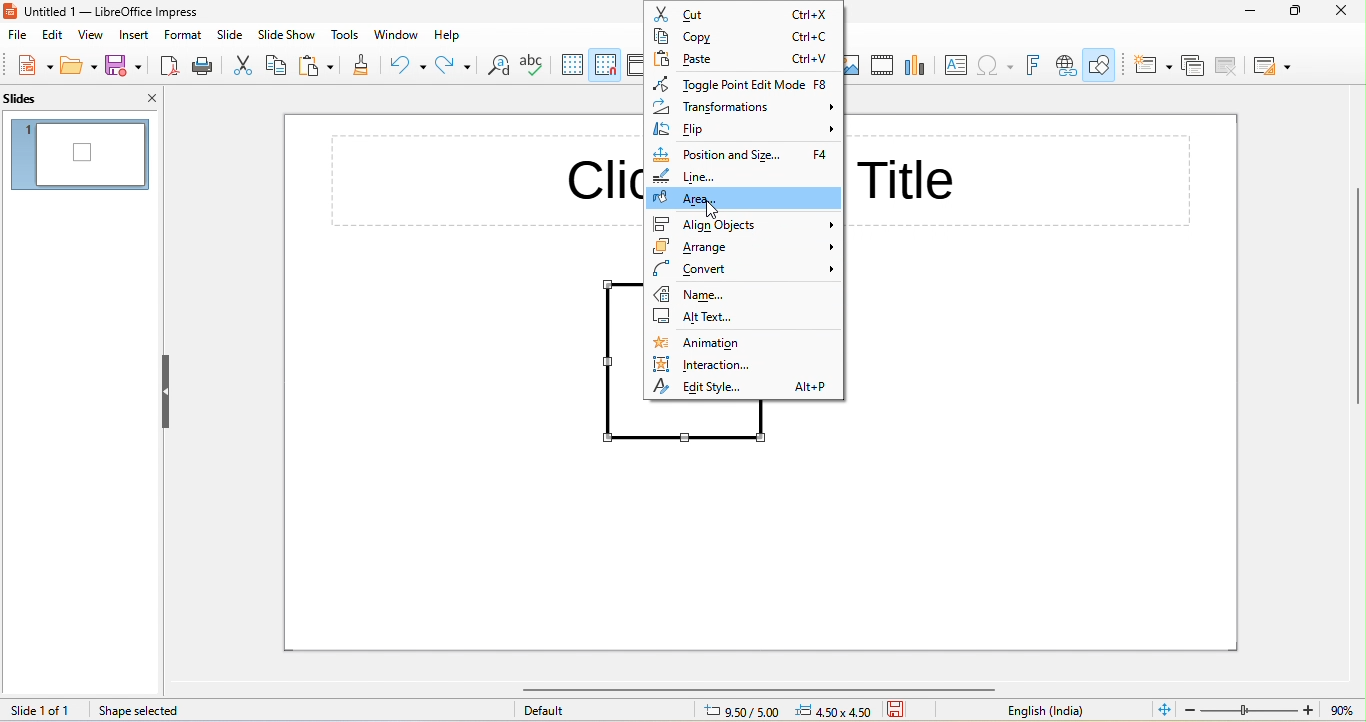 The width and height of the screenshot is (1366, 722). What do you see at coordinates (1193, 64) in the screenshot?
I see `duplicate` at bounding box center [1193, 64].